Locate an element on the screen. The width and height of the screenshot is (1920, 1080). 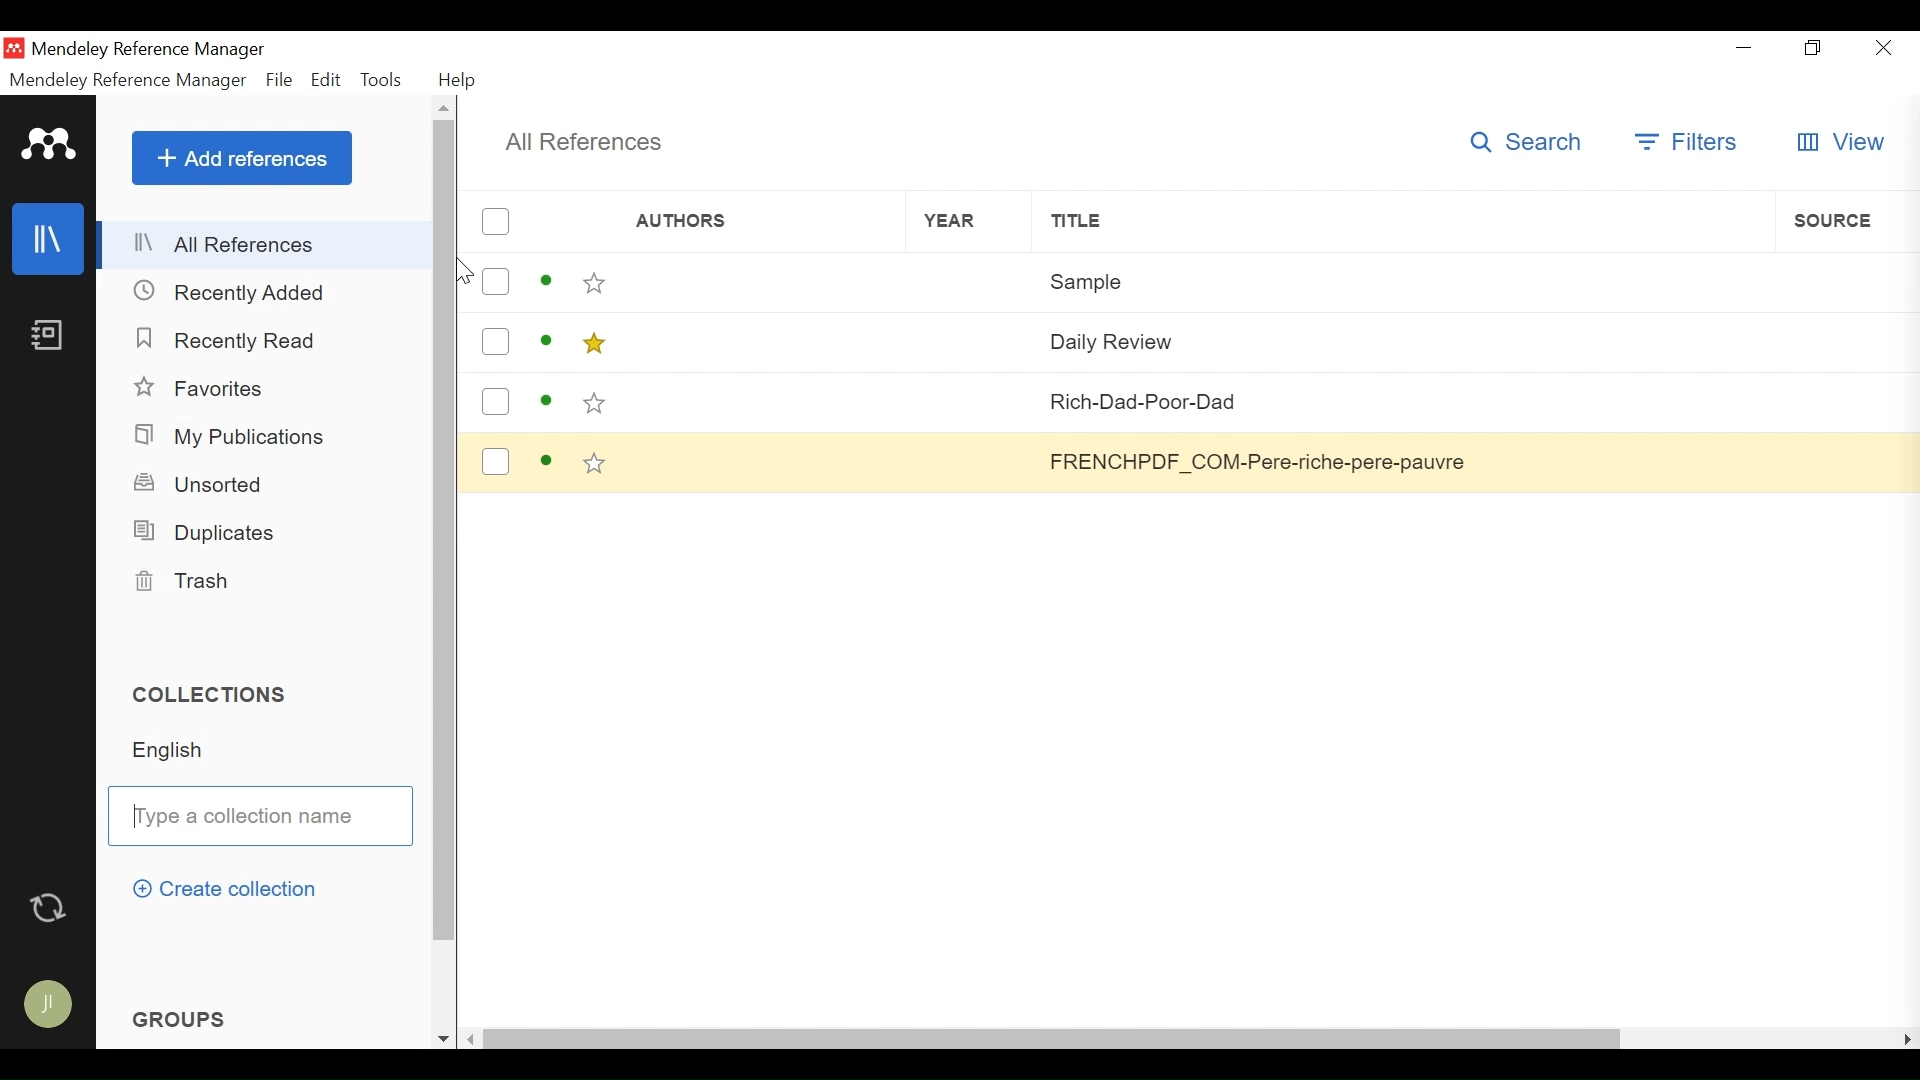
Filters is located at coordinates (1689, 142).